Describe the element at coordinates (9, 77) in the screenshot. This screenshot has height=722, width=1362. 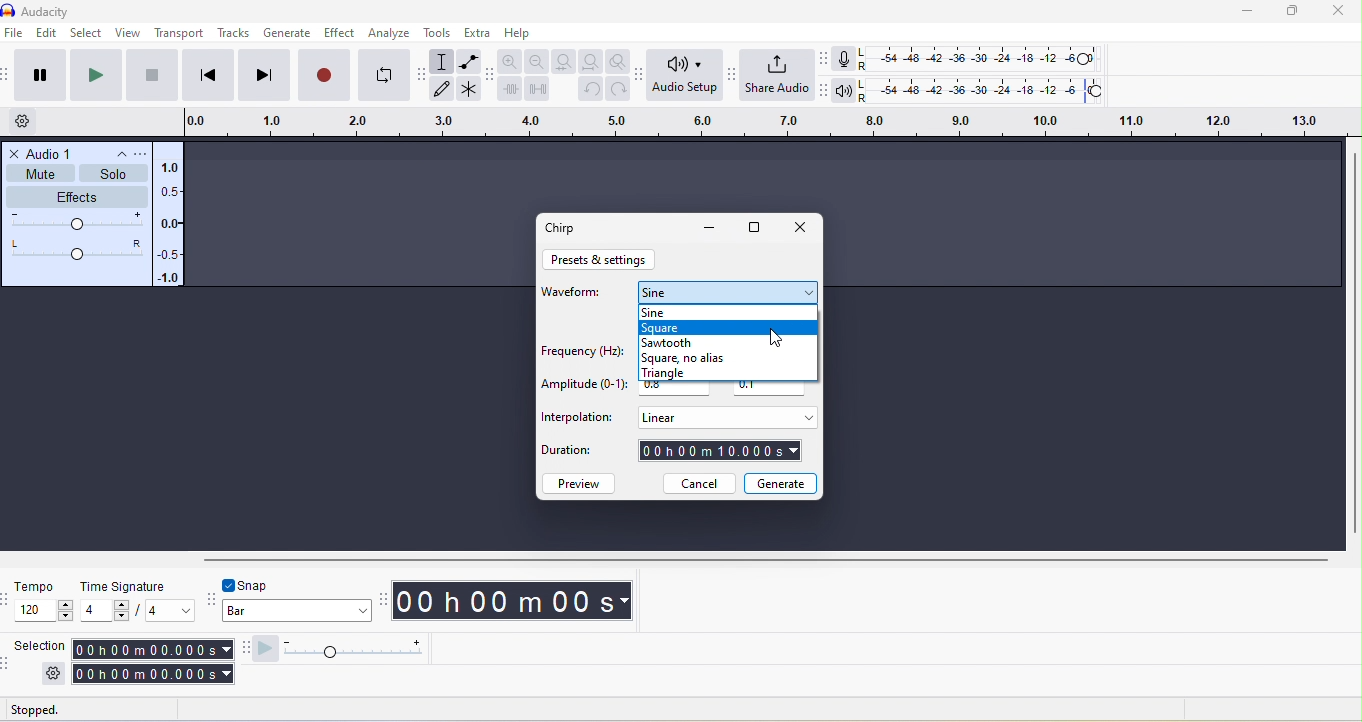
I see `audacity transport toolbar` at that location.